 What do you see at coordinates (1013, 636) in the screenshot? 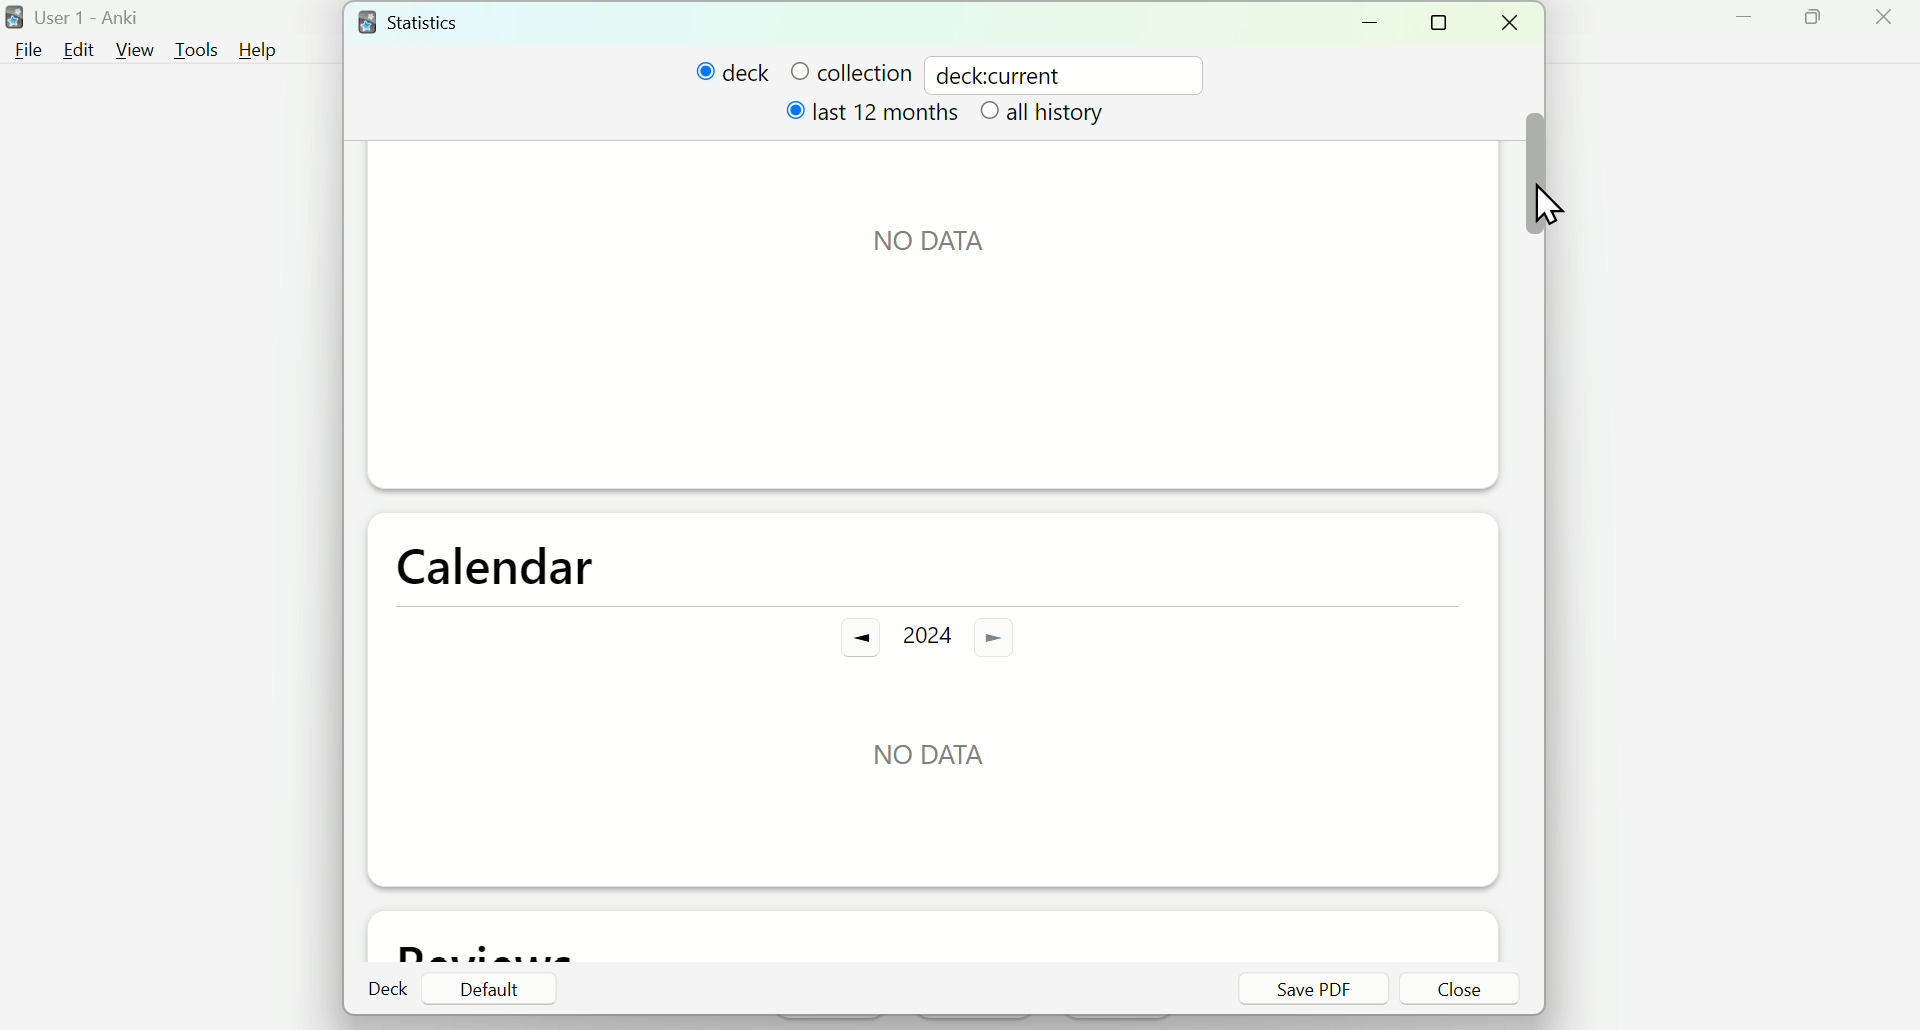
I see `Forward` at bounding box center [1013, 636].